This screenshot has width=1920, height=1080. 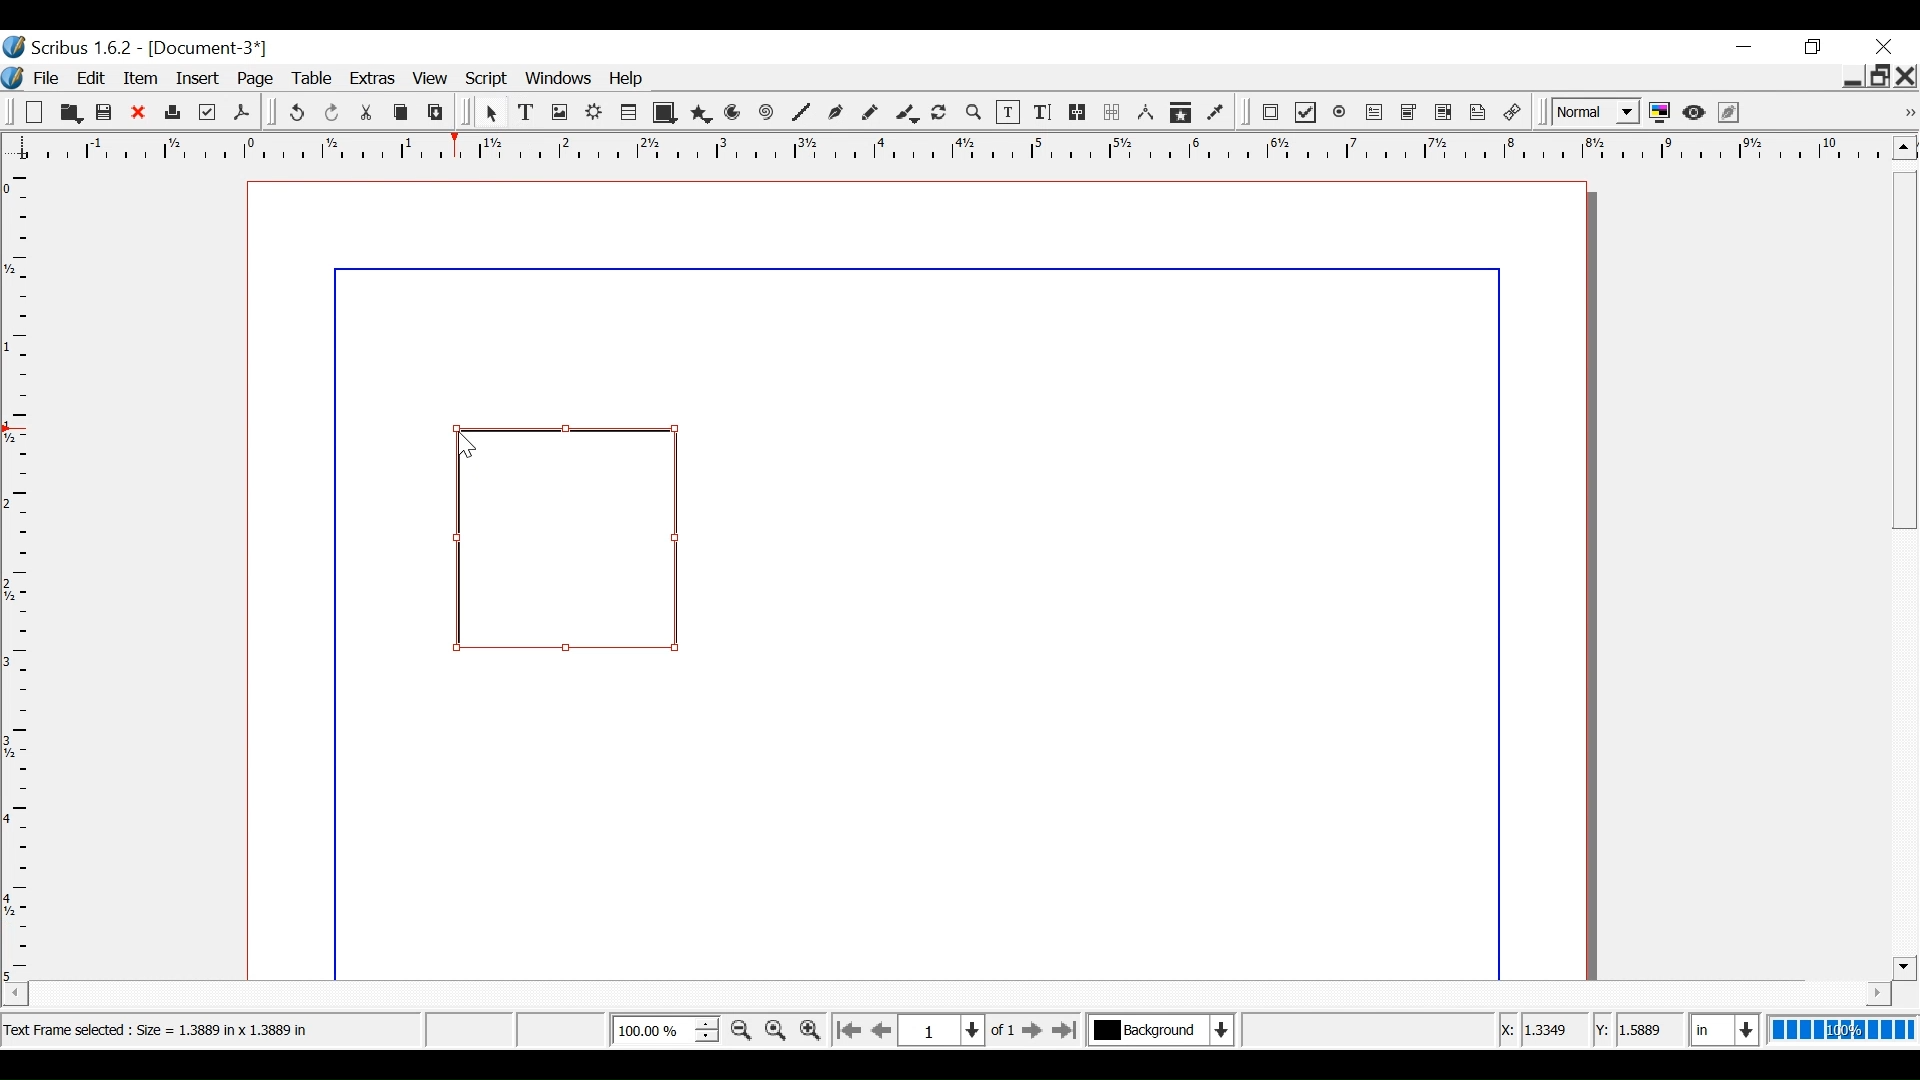 I want to click on Shape , so click(x=667, y=113).